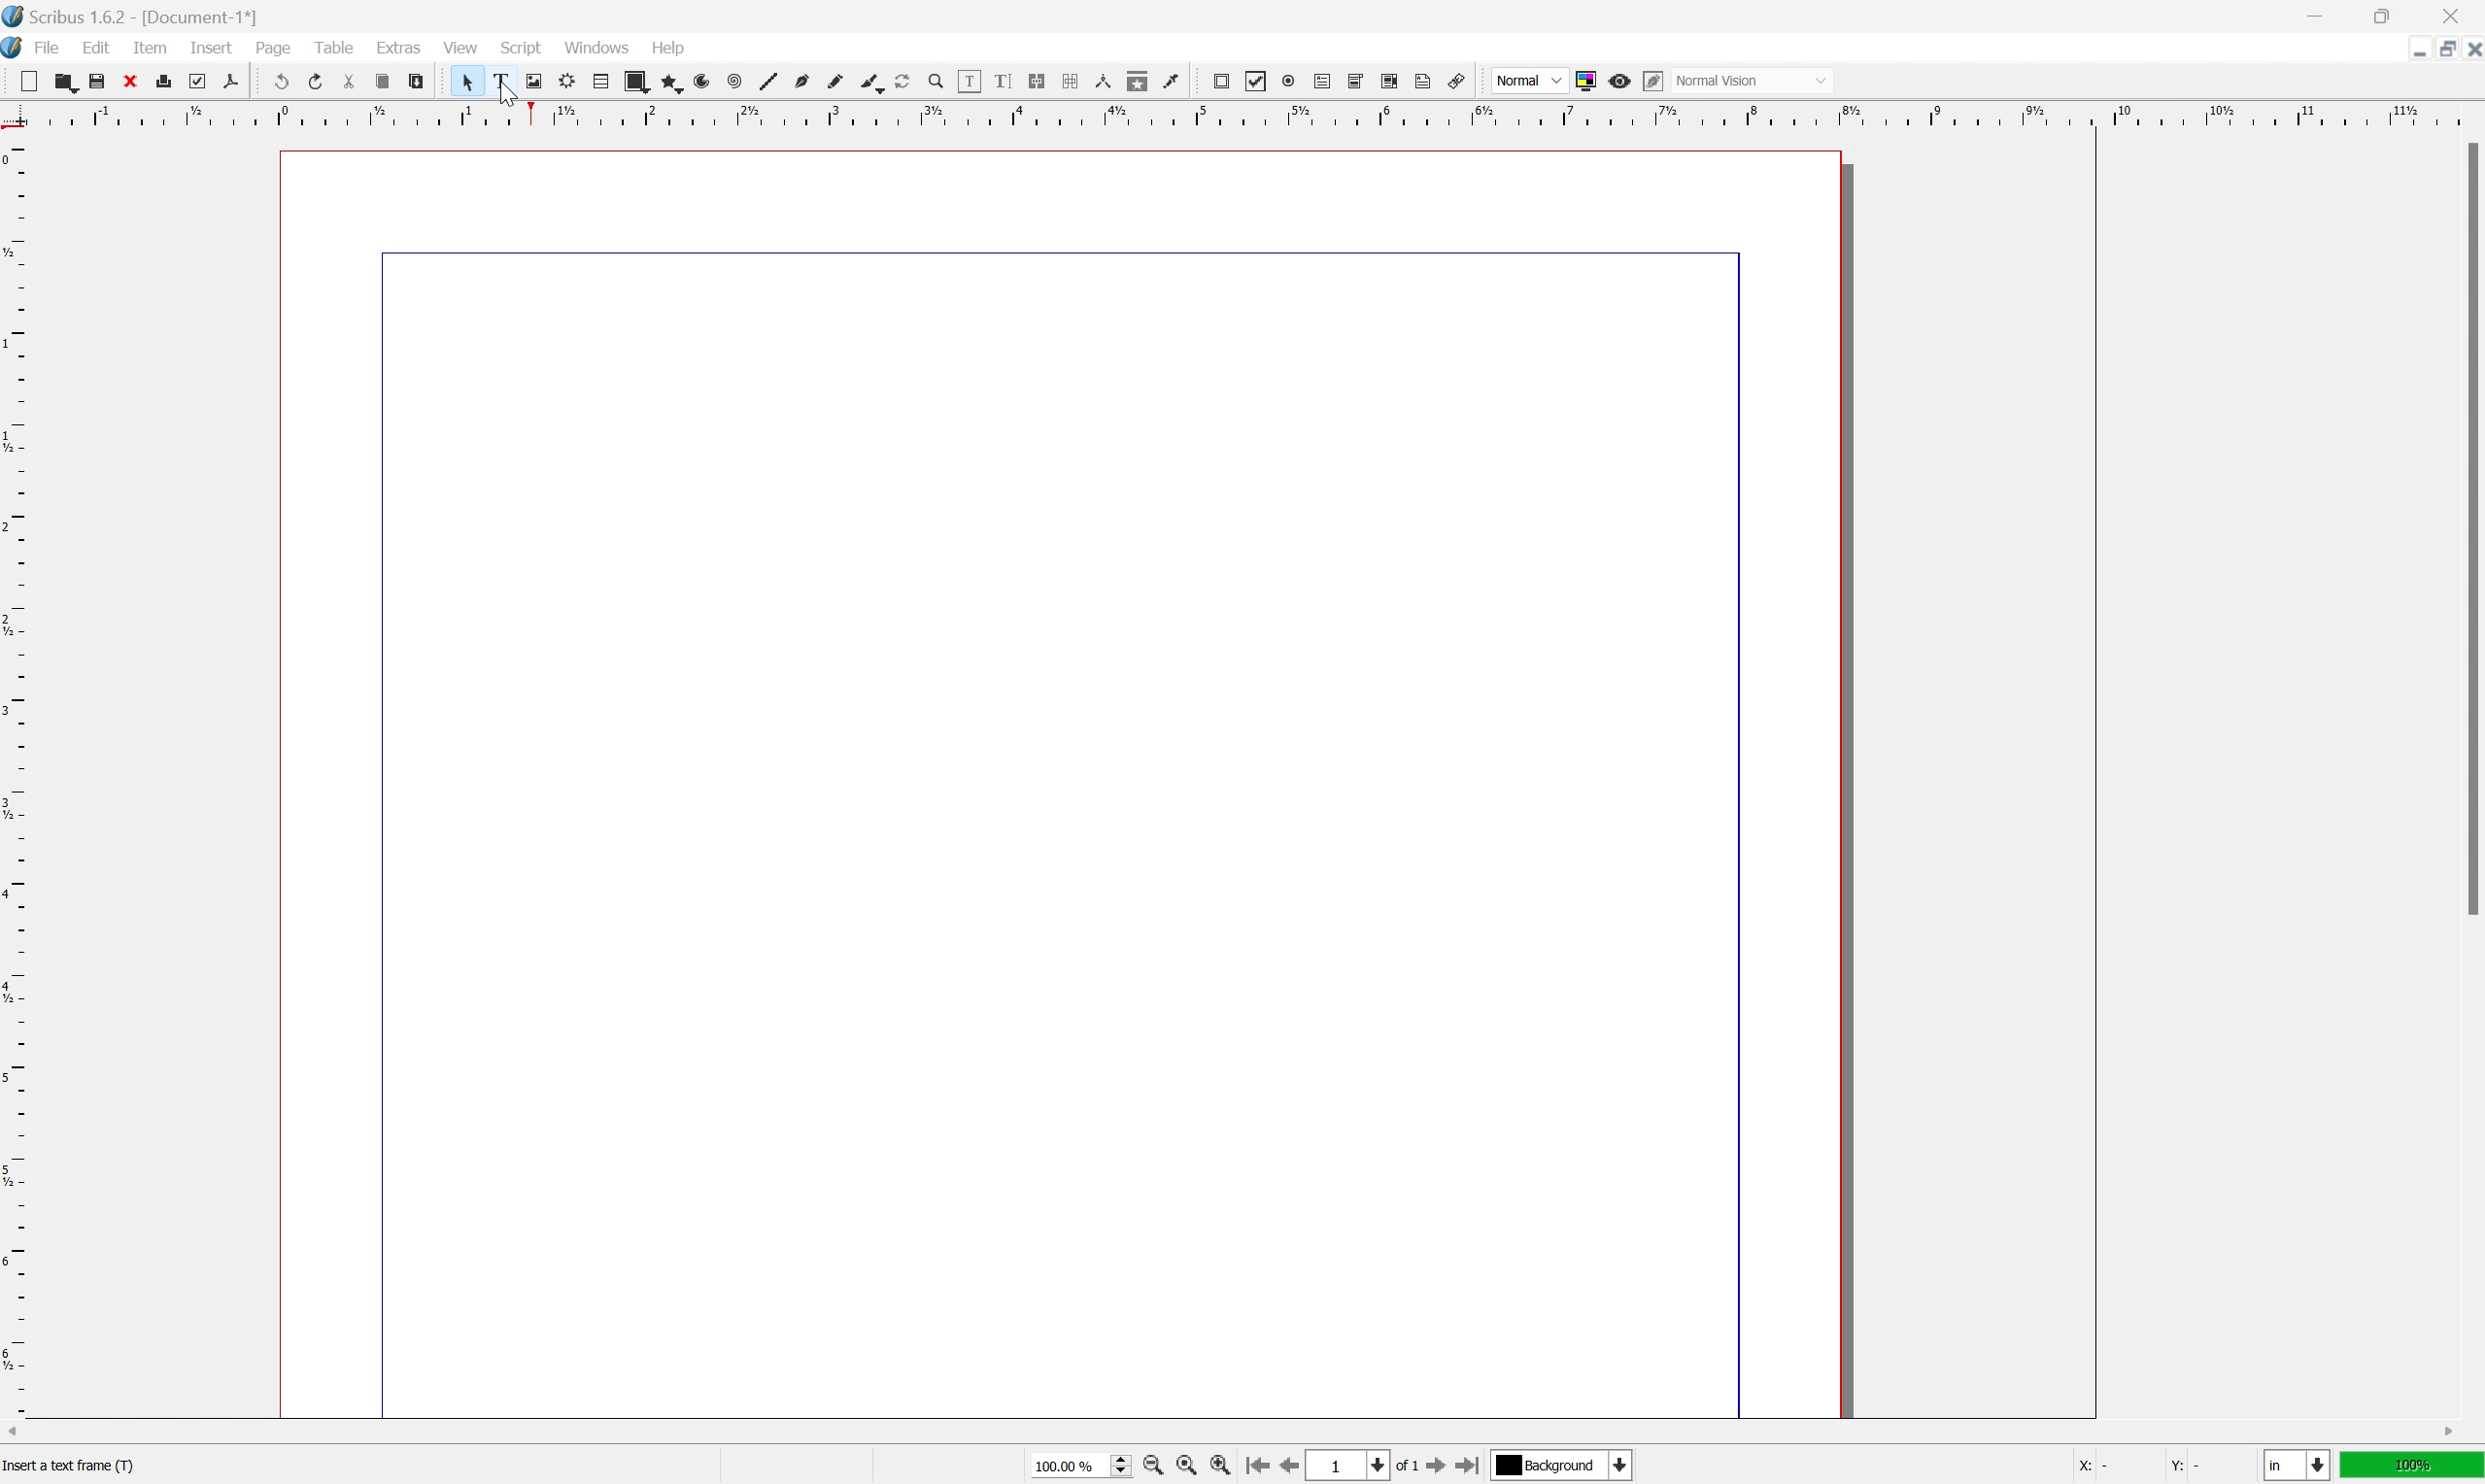 This screenshot has width=2485, height=1484. Describe the element at coordinates (1223, 1468) in the screenshot. I see `zoom in` at that location.